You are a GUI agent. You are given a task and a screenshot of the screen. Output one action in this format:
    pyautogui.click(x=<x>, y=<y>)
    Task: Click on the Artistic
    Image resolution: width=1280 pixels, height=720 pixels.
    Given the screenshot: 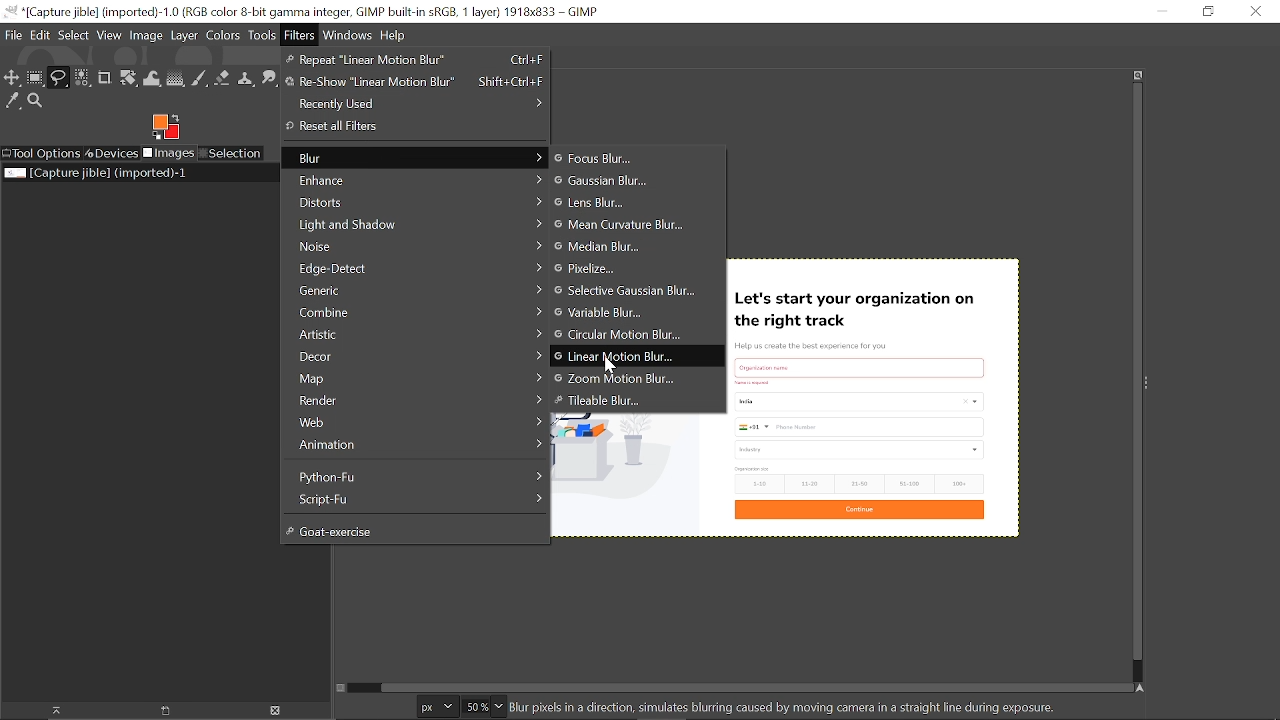 What is the action you would take?
    pyautogui.click(x=412, y=335)
    